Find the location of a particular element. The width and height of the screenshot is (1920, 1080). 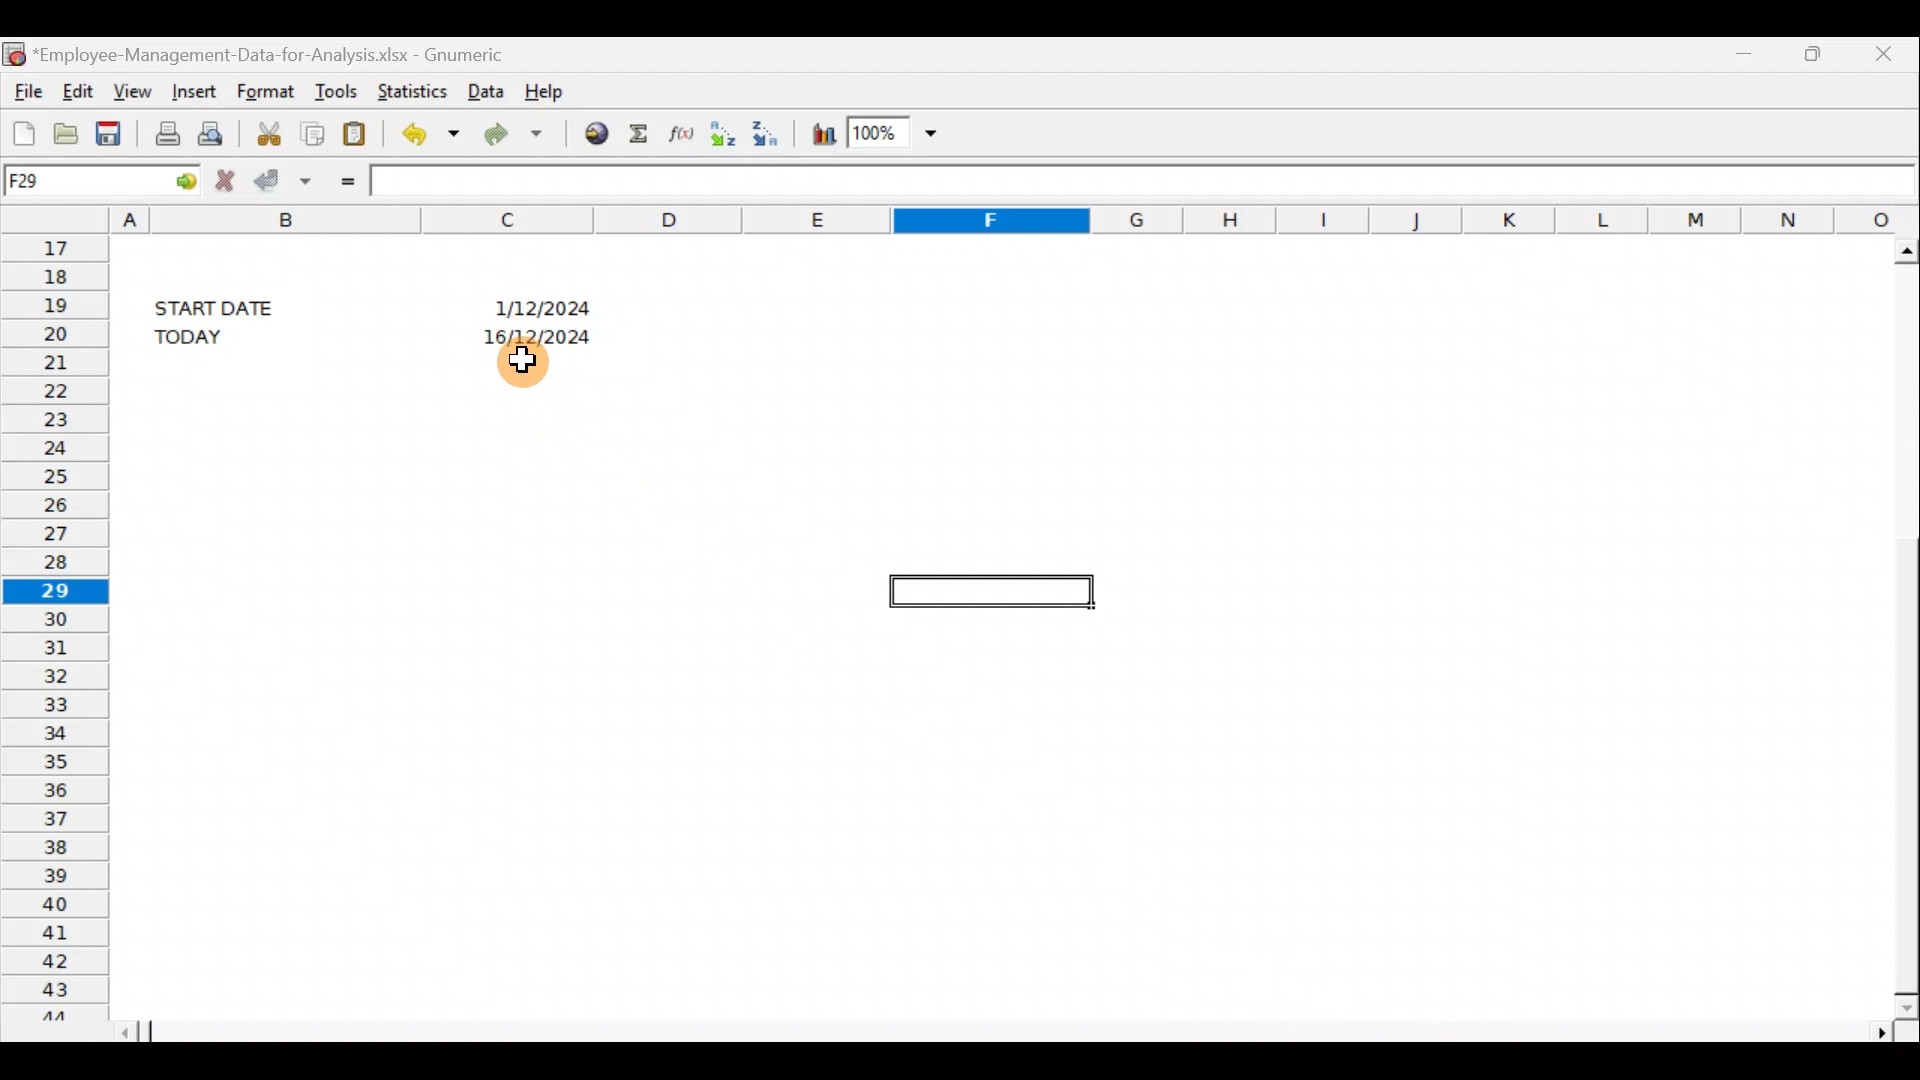

Edit a function in the current cell is located at coordinates (678, 134).